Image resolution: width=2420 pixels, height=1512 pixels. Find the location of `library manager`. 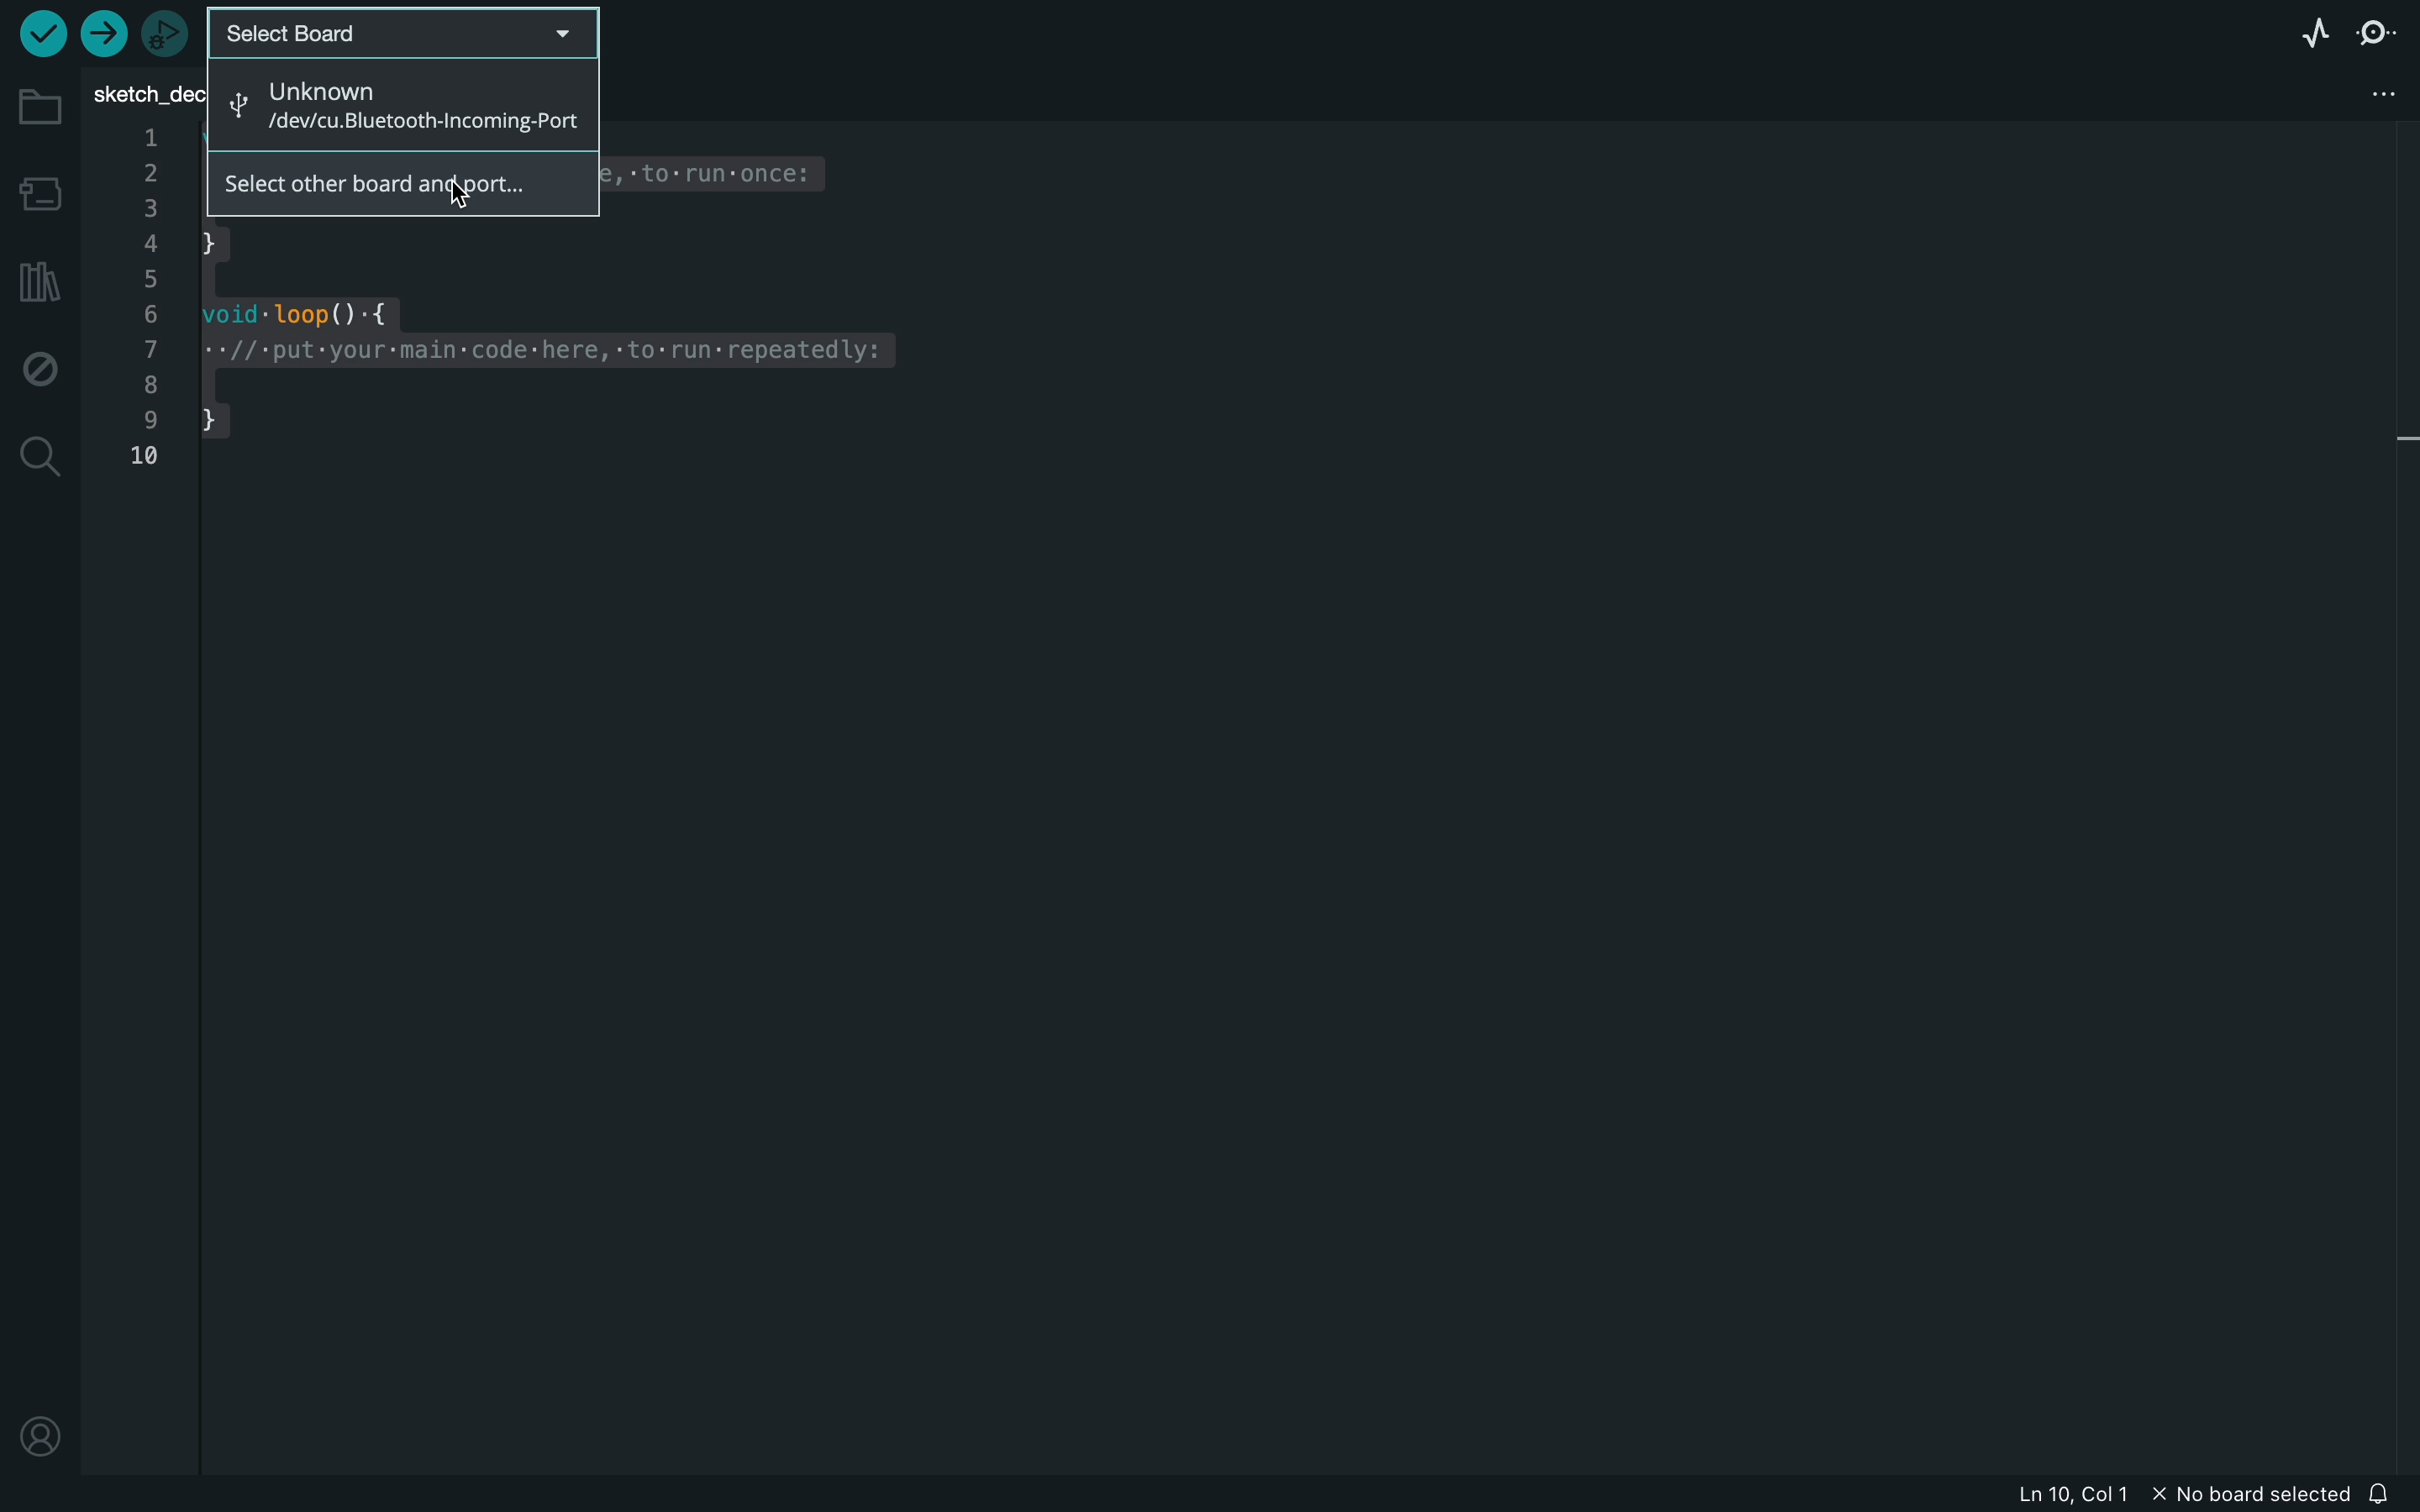

library manager is located at coordinates (38, 280).